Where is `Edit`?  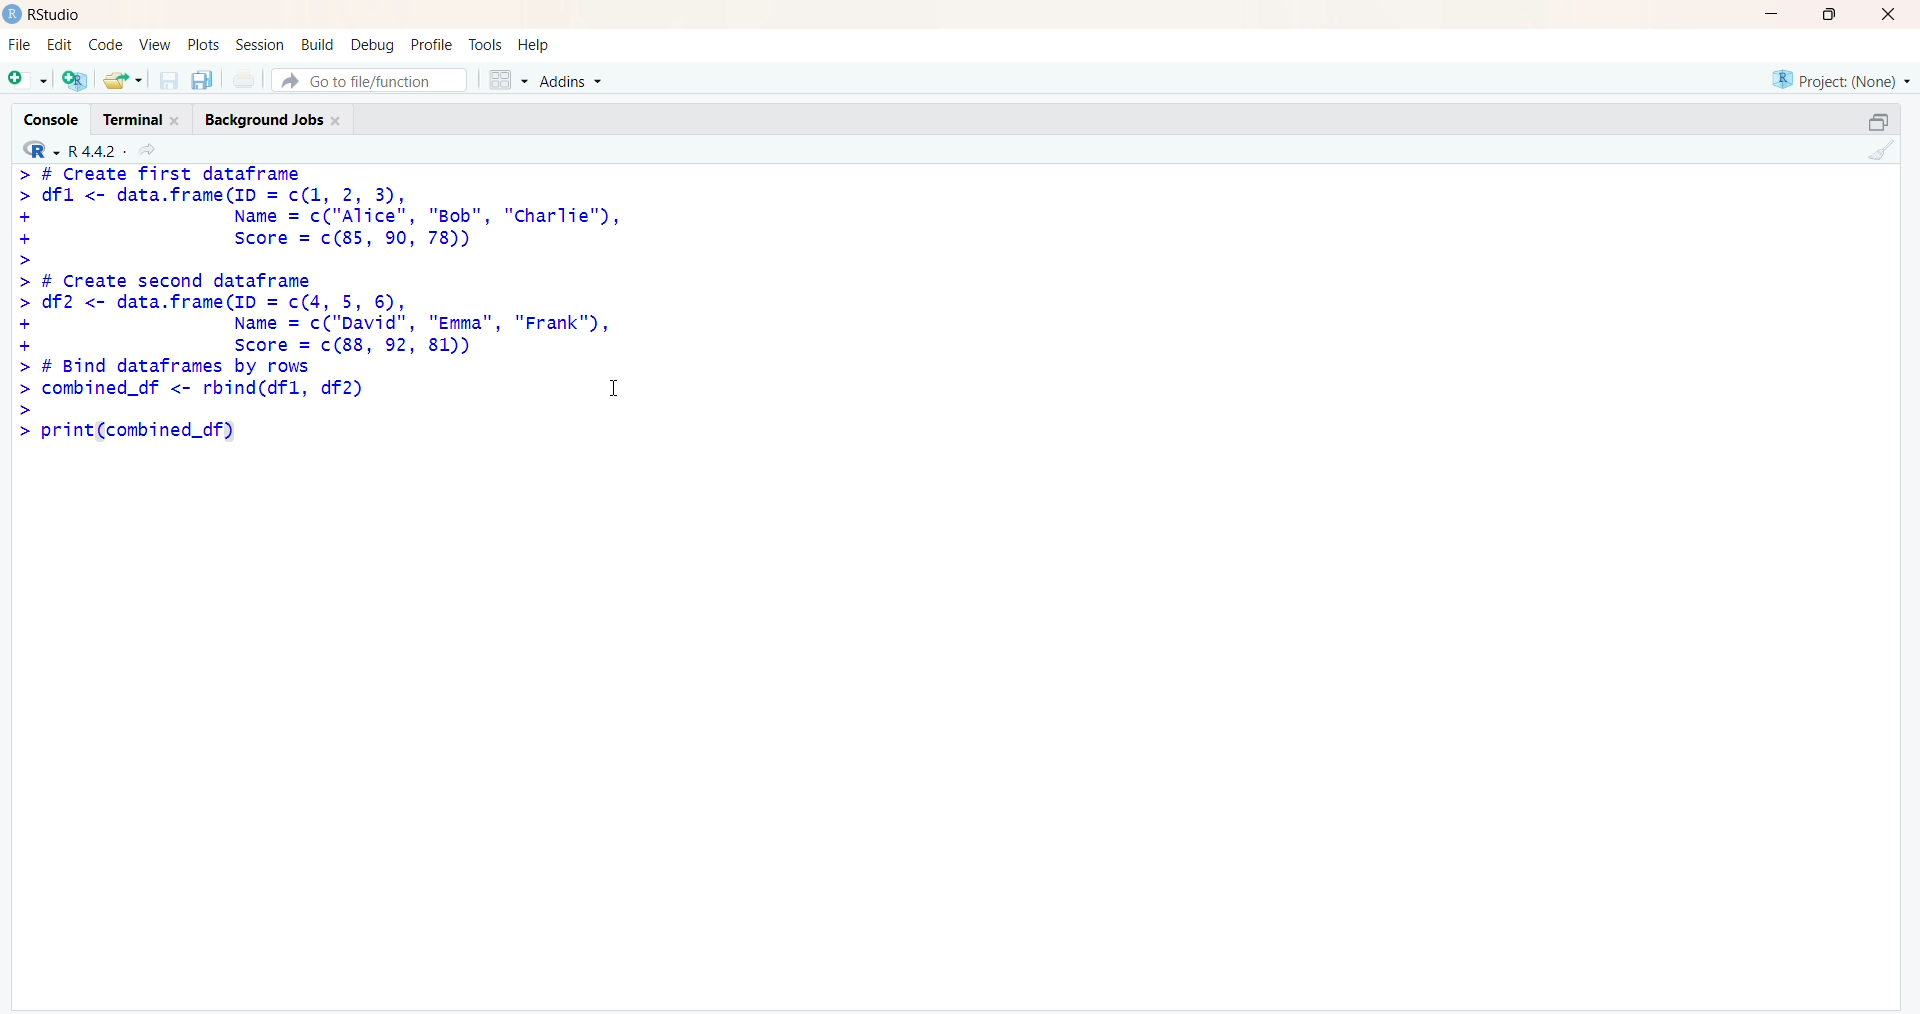 Edit is located at coordinates (64, 43).